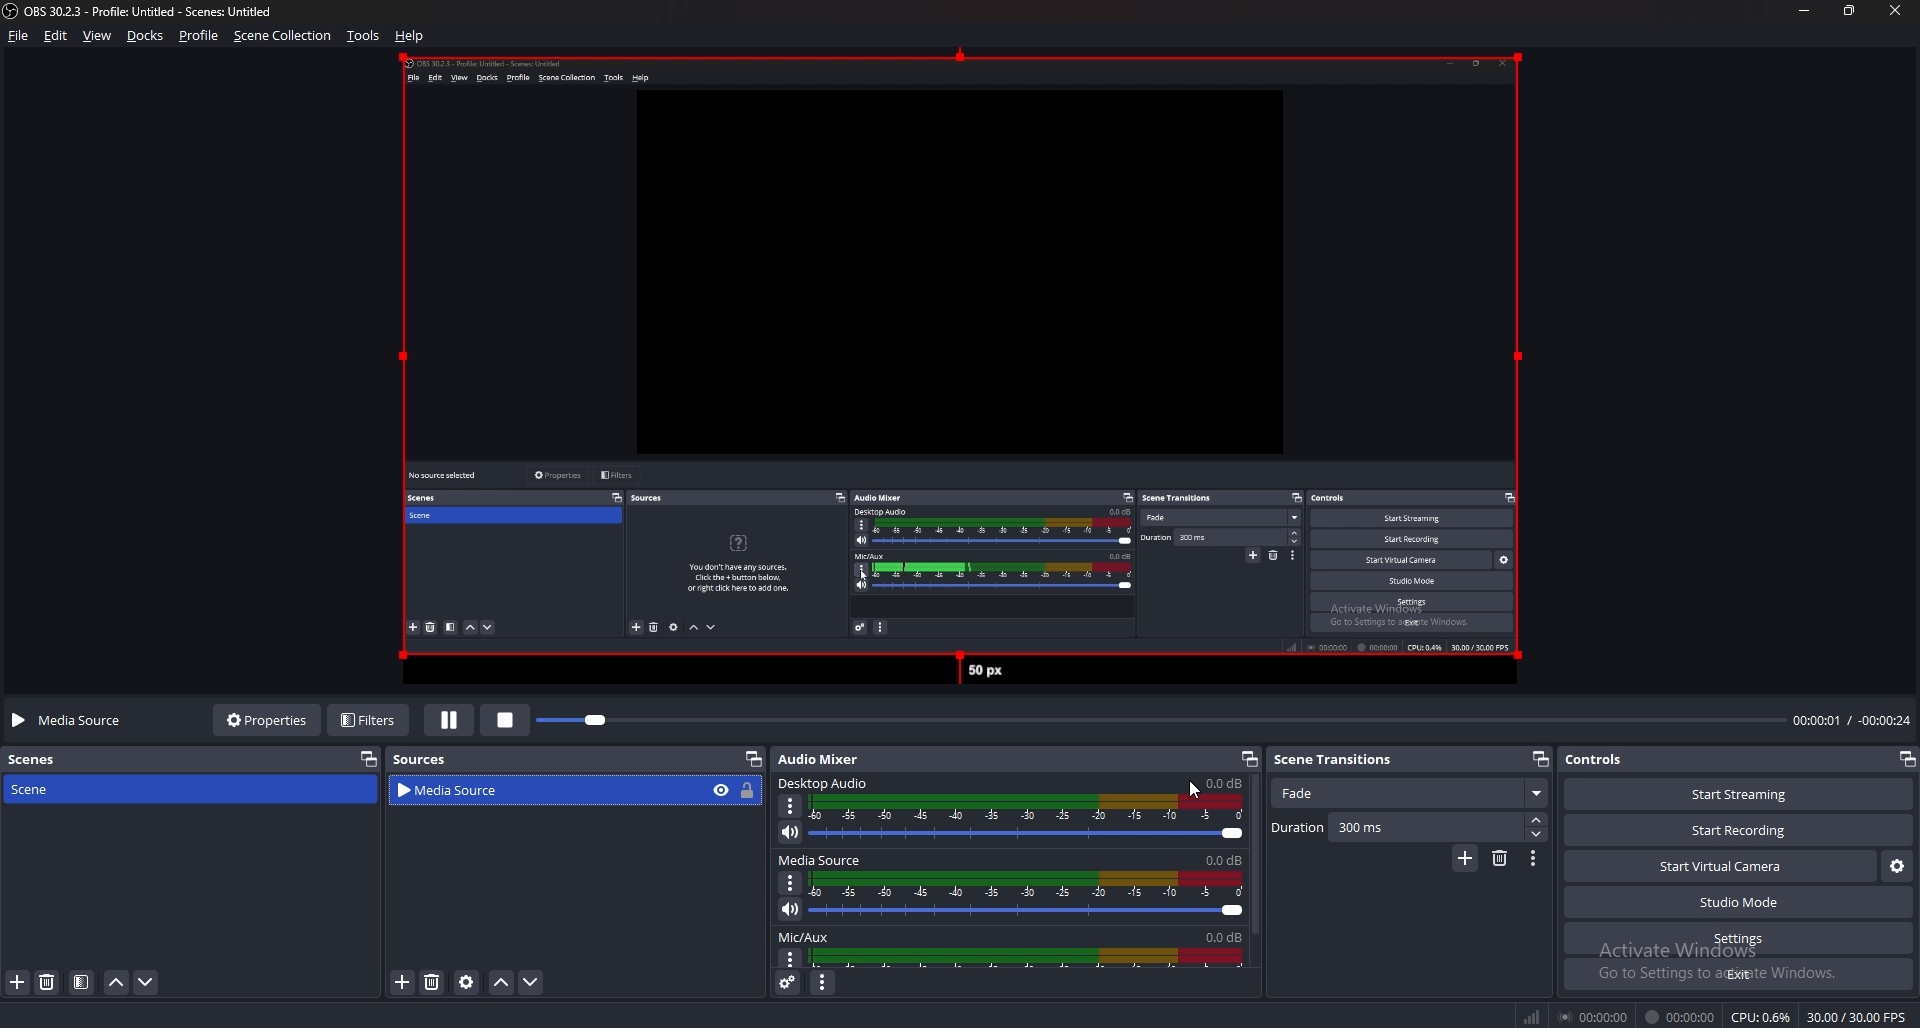  I want to click on Scene collection, so click(283, 35).